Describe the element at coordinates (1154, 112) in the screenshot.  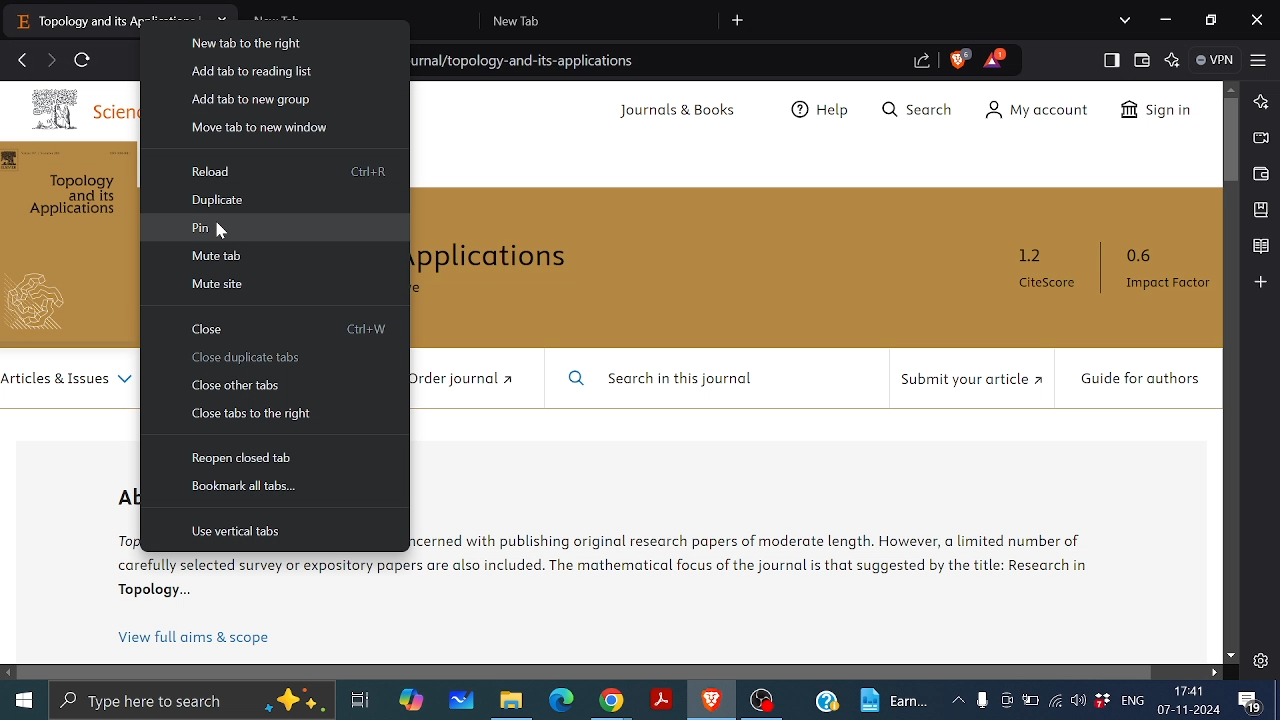
I see `fR signin` at that location.